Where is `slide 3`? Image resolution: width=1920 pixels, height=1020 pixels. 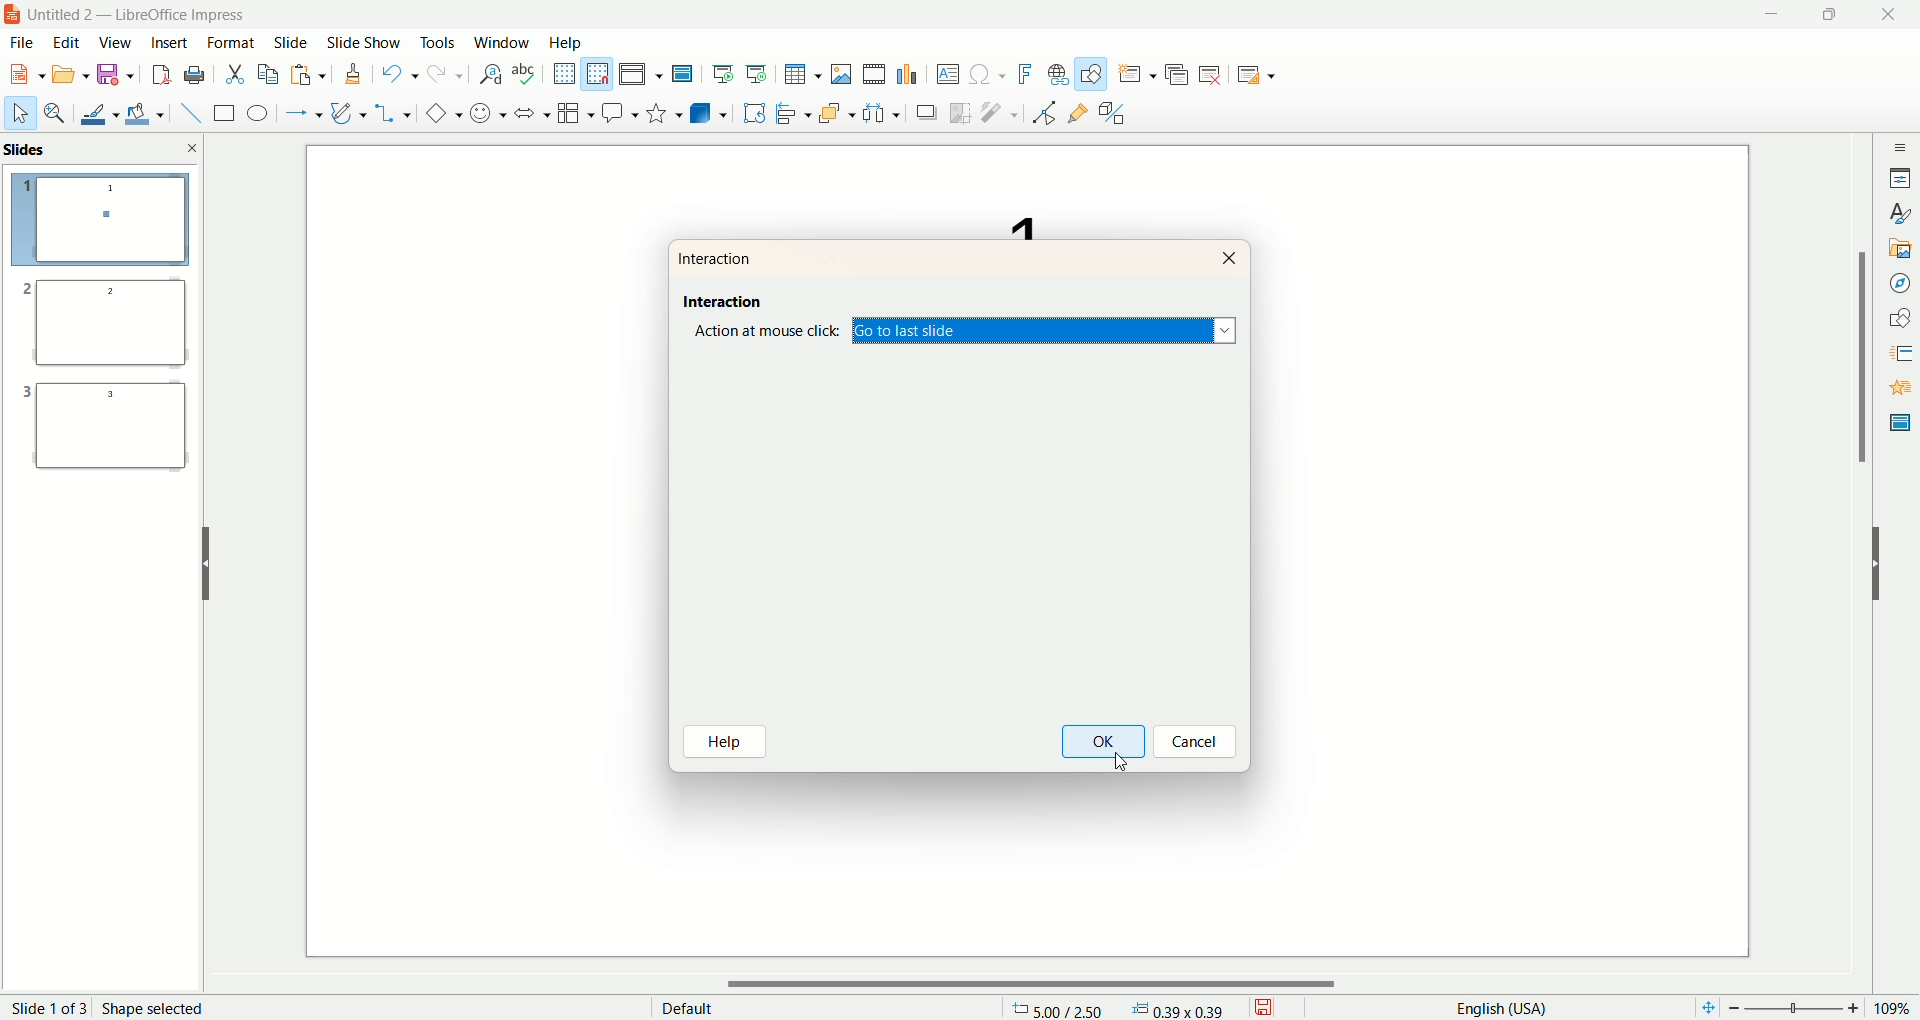
slide 3 is located at coordinates (106, 434).